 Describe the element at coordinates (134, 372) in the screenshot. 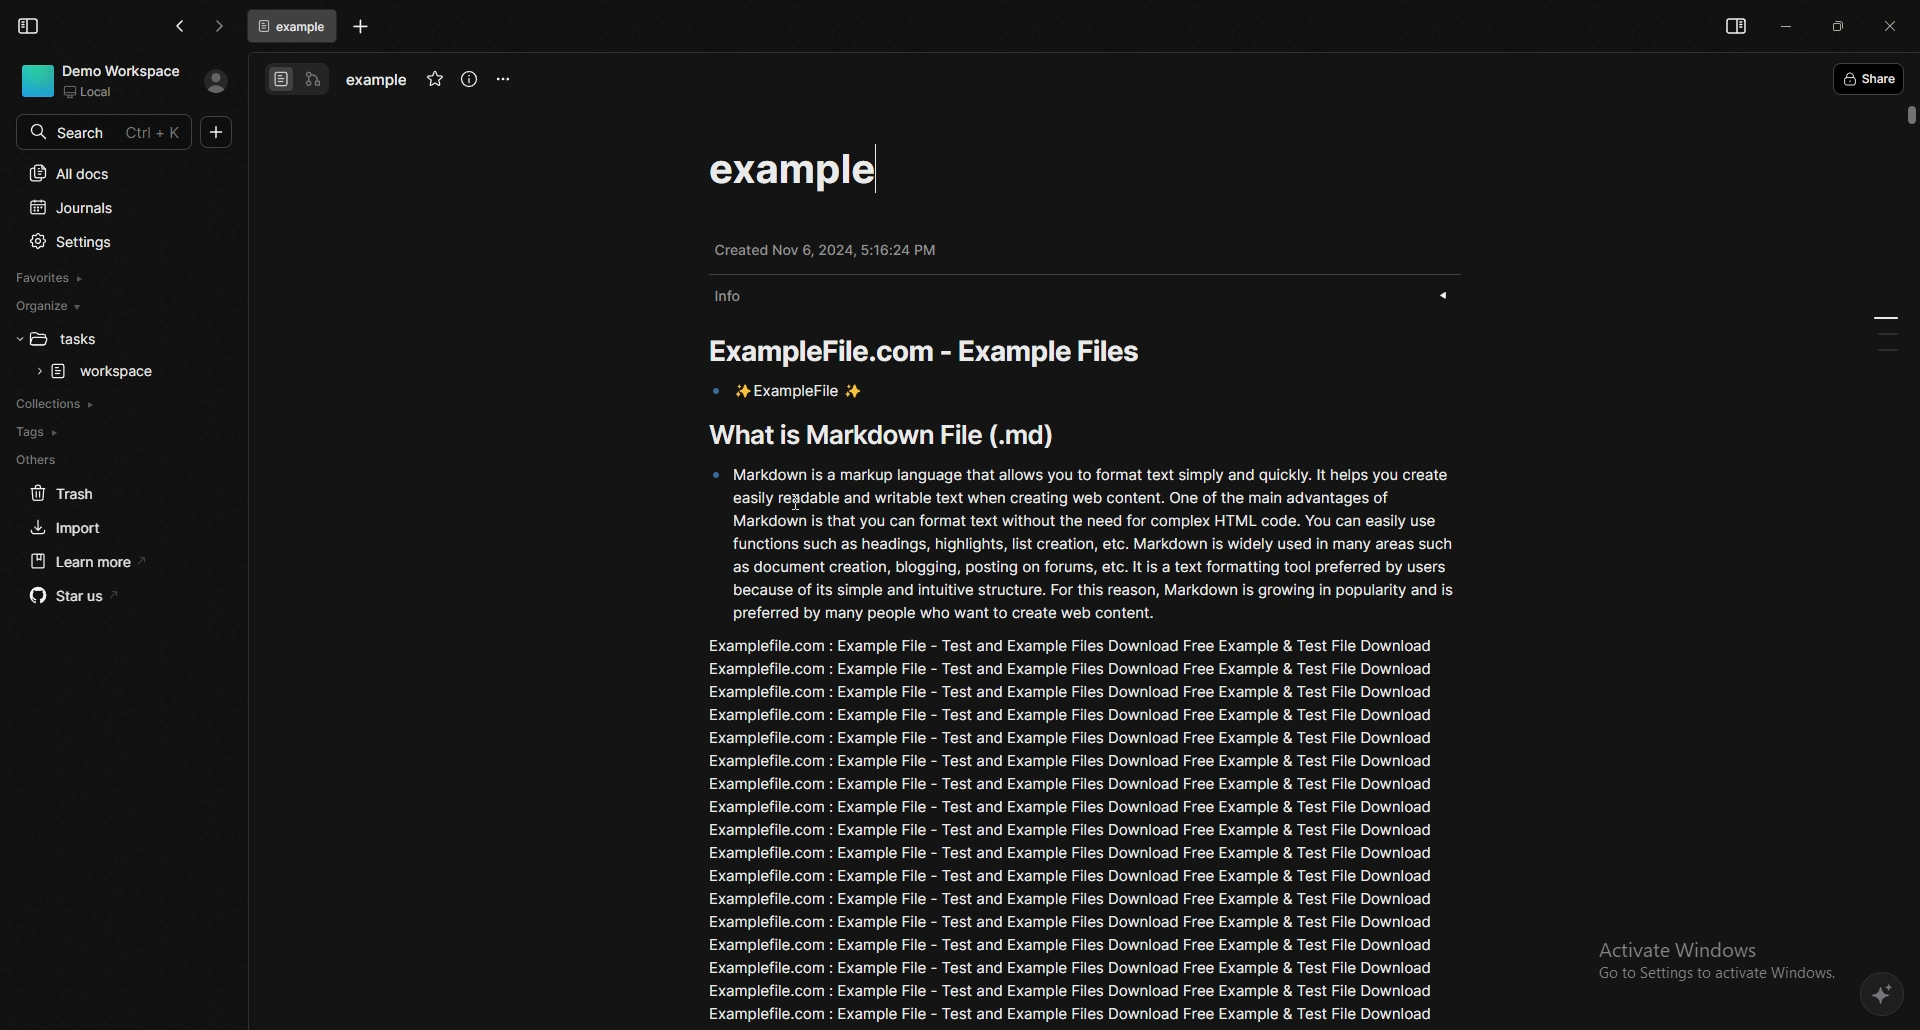

I see `task` at that location.